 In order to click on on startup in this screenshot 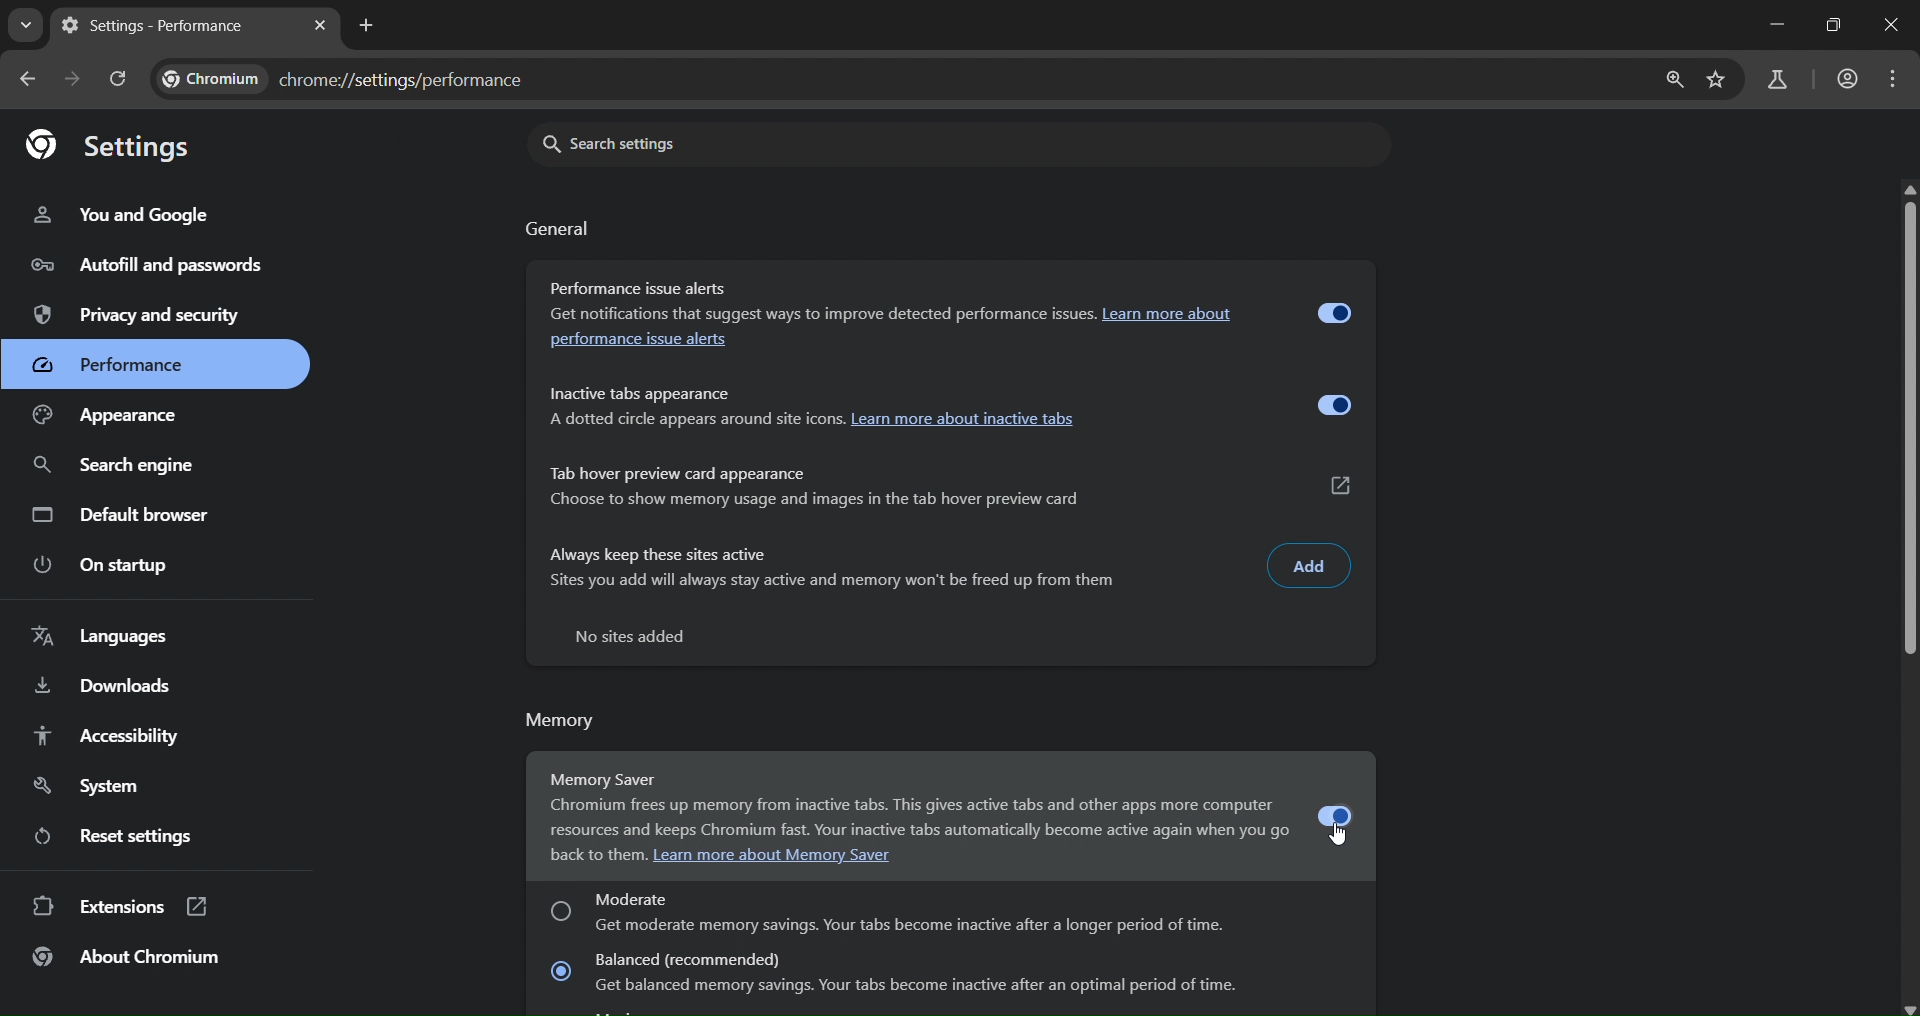, I will do `click(103, 562)`.